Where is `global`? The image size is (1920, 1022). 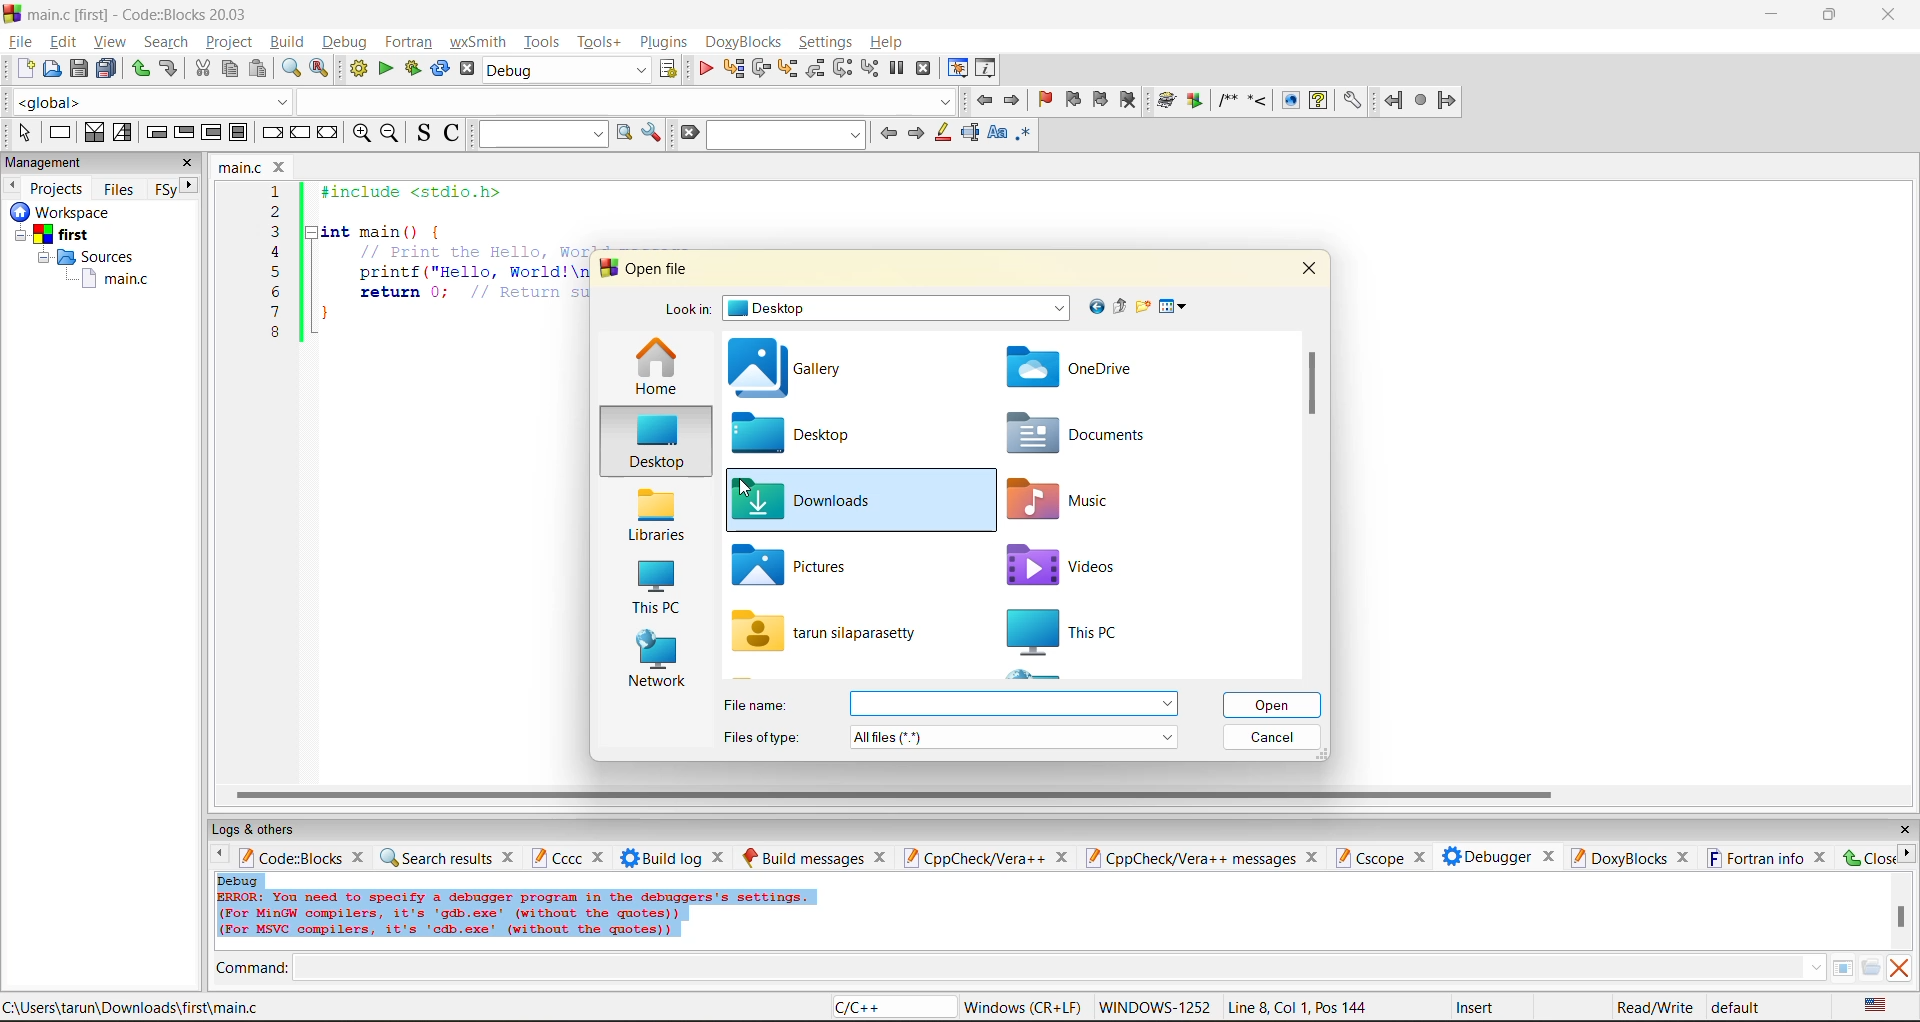
global is located at coordinates (148, 102).